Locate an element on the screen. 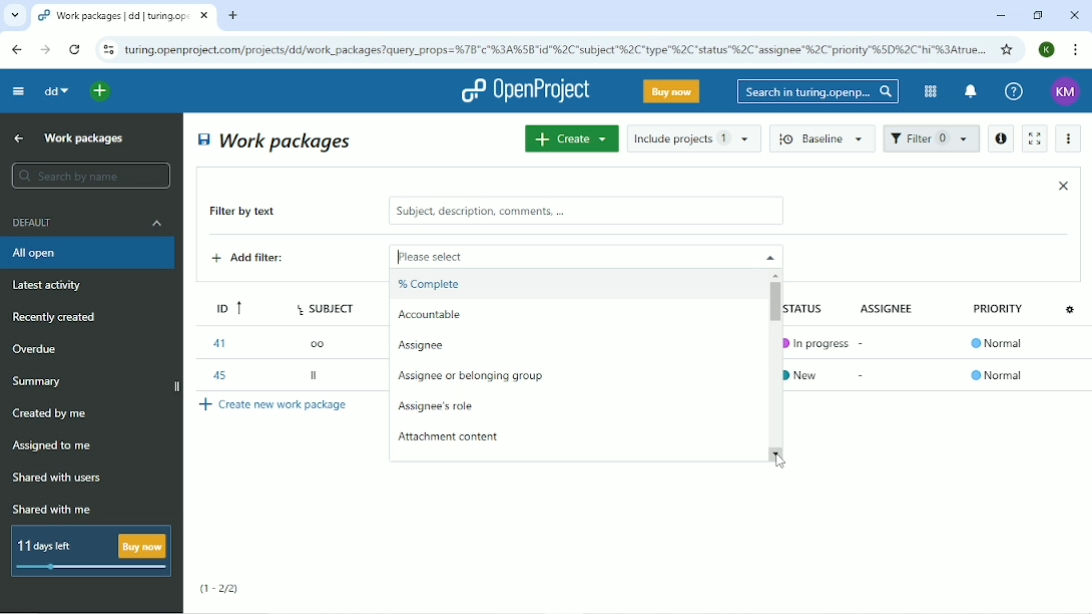  Assignee is located at coordinates (422, 345).